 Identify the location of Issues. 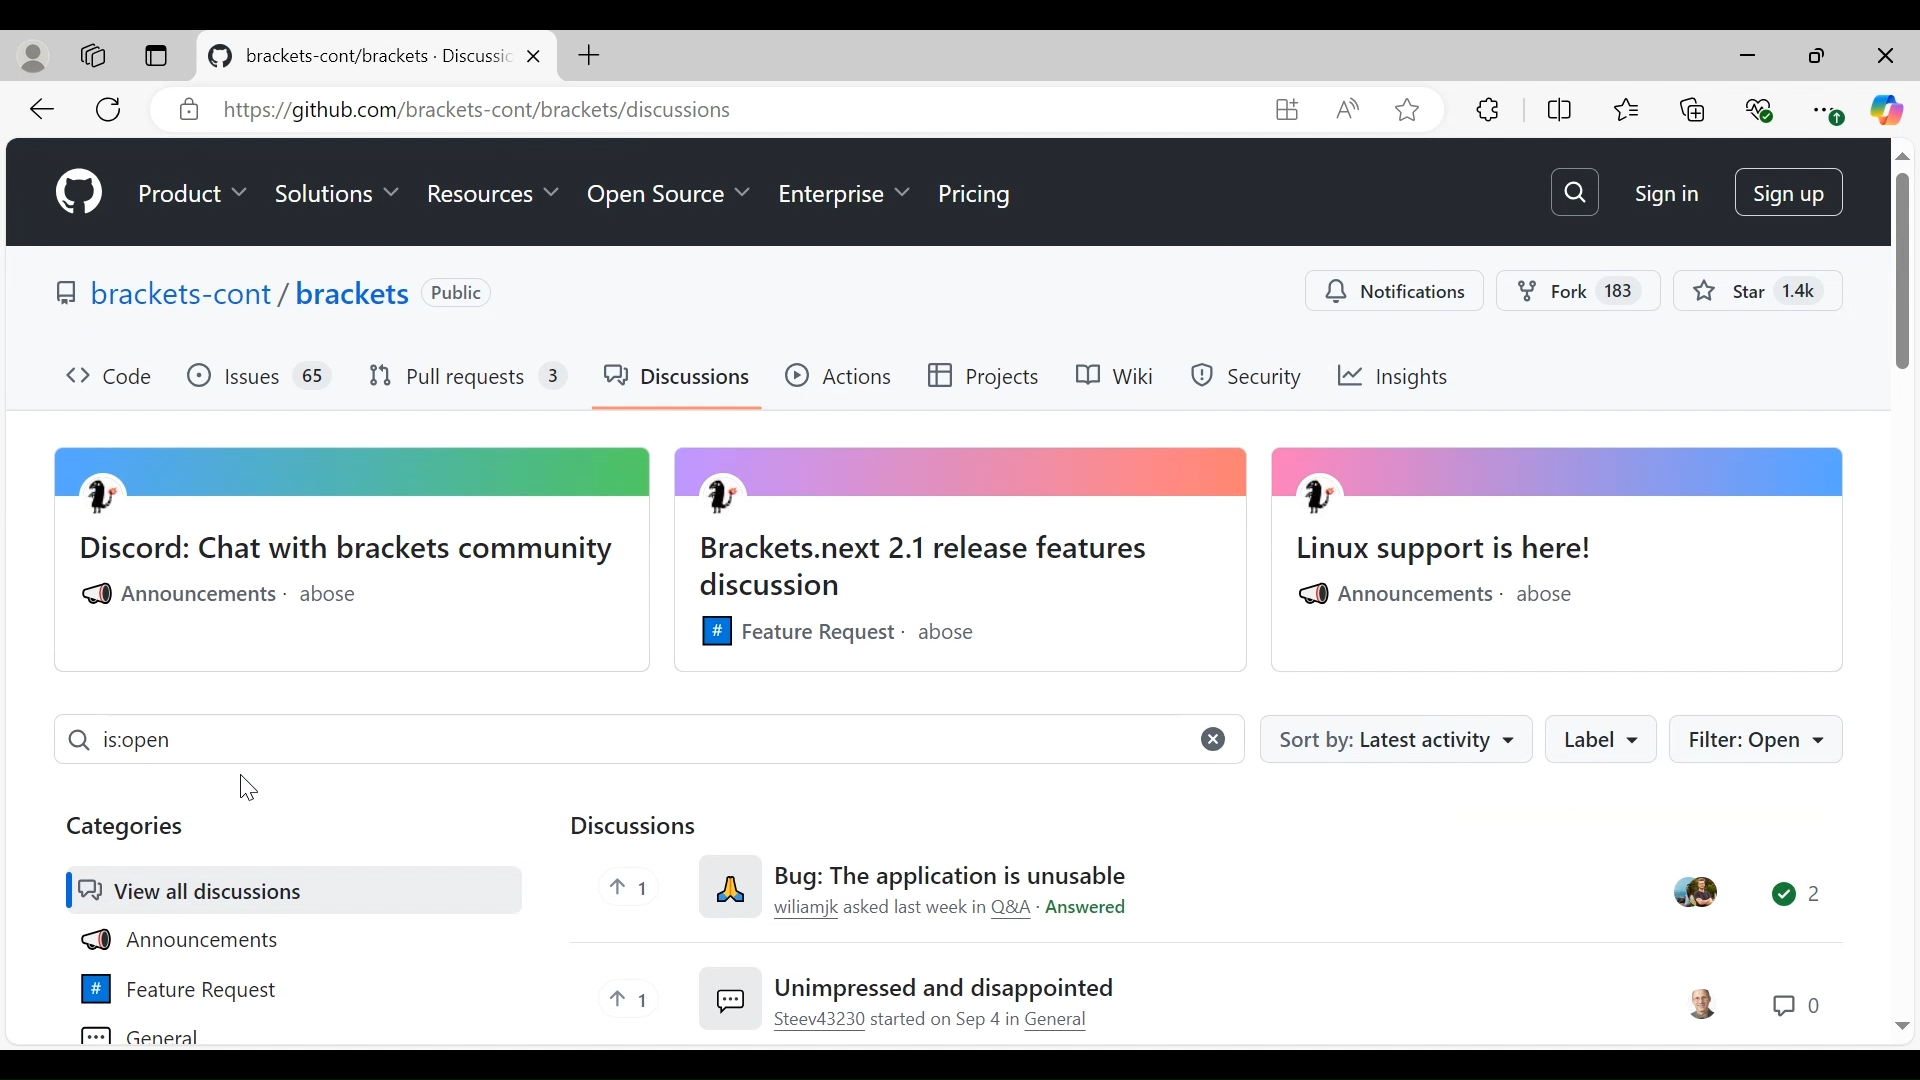
(260, 379).